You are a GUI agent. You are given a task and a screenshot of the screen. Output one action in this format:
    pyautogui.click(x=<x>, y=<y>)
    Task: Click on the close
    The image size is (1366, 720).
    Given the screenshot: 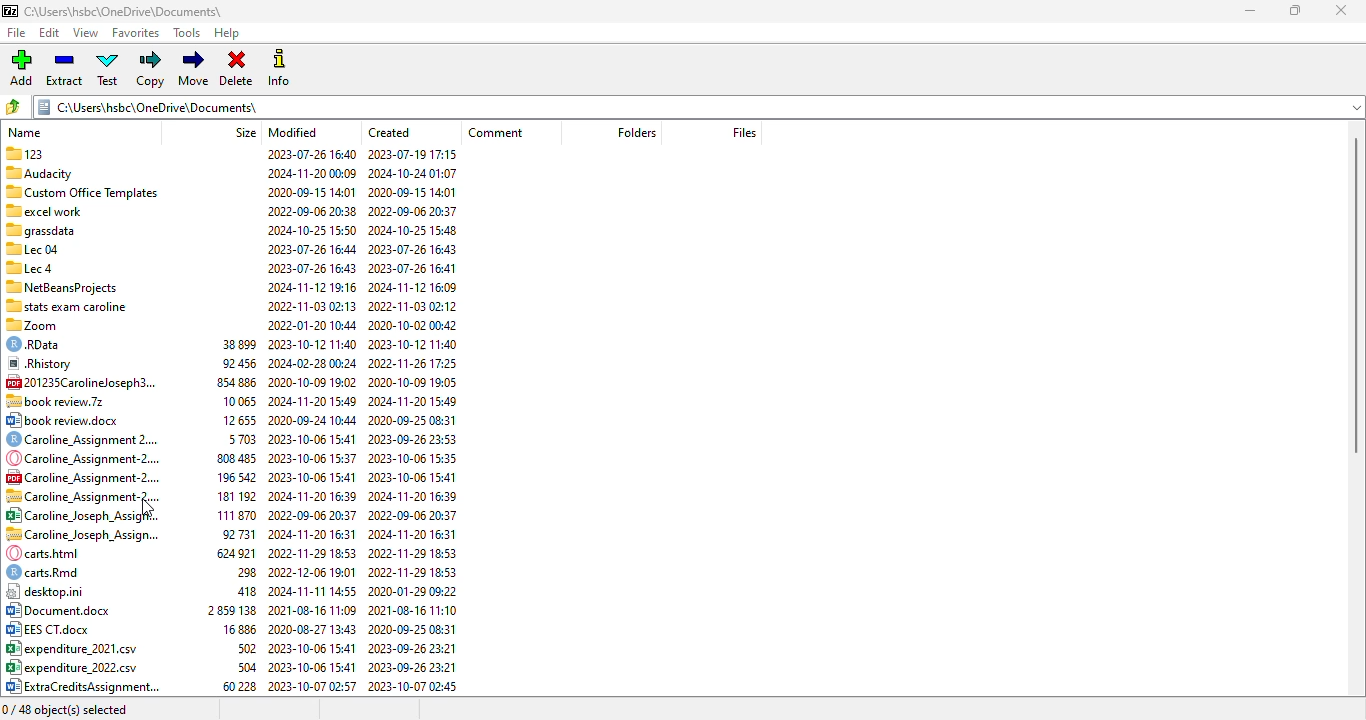 What is the action you would take?
    pyautogui.click(x=1341, y=10)
    